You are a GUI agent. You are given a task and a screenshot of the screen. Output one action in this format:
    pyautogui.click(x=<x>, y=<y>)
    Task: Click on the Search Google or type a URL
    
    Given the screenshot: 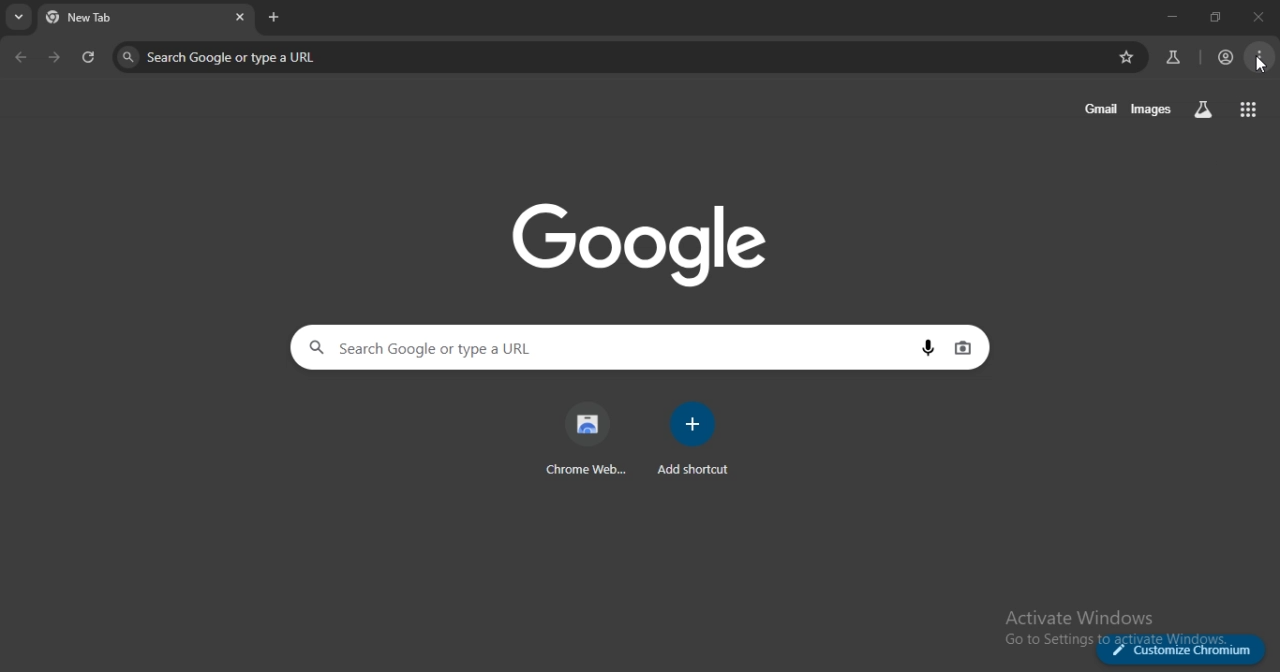 What is the action you would take?
    pyautogui.click(x=611, y=57)
    